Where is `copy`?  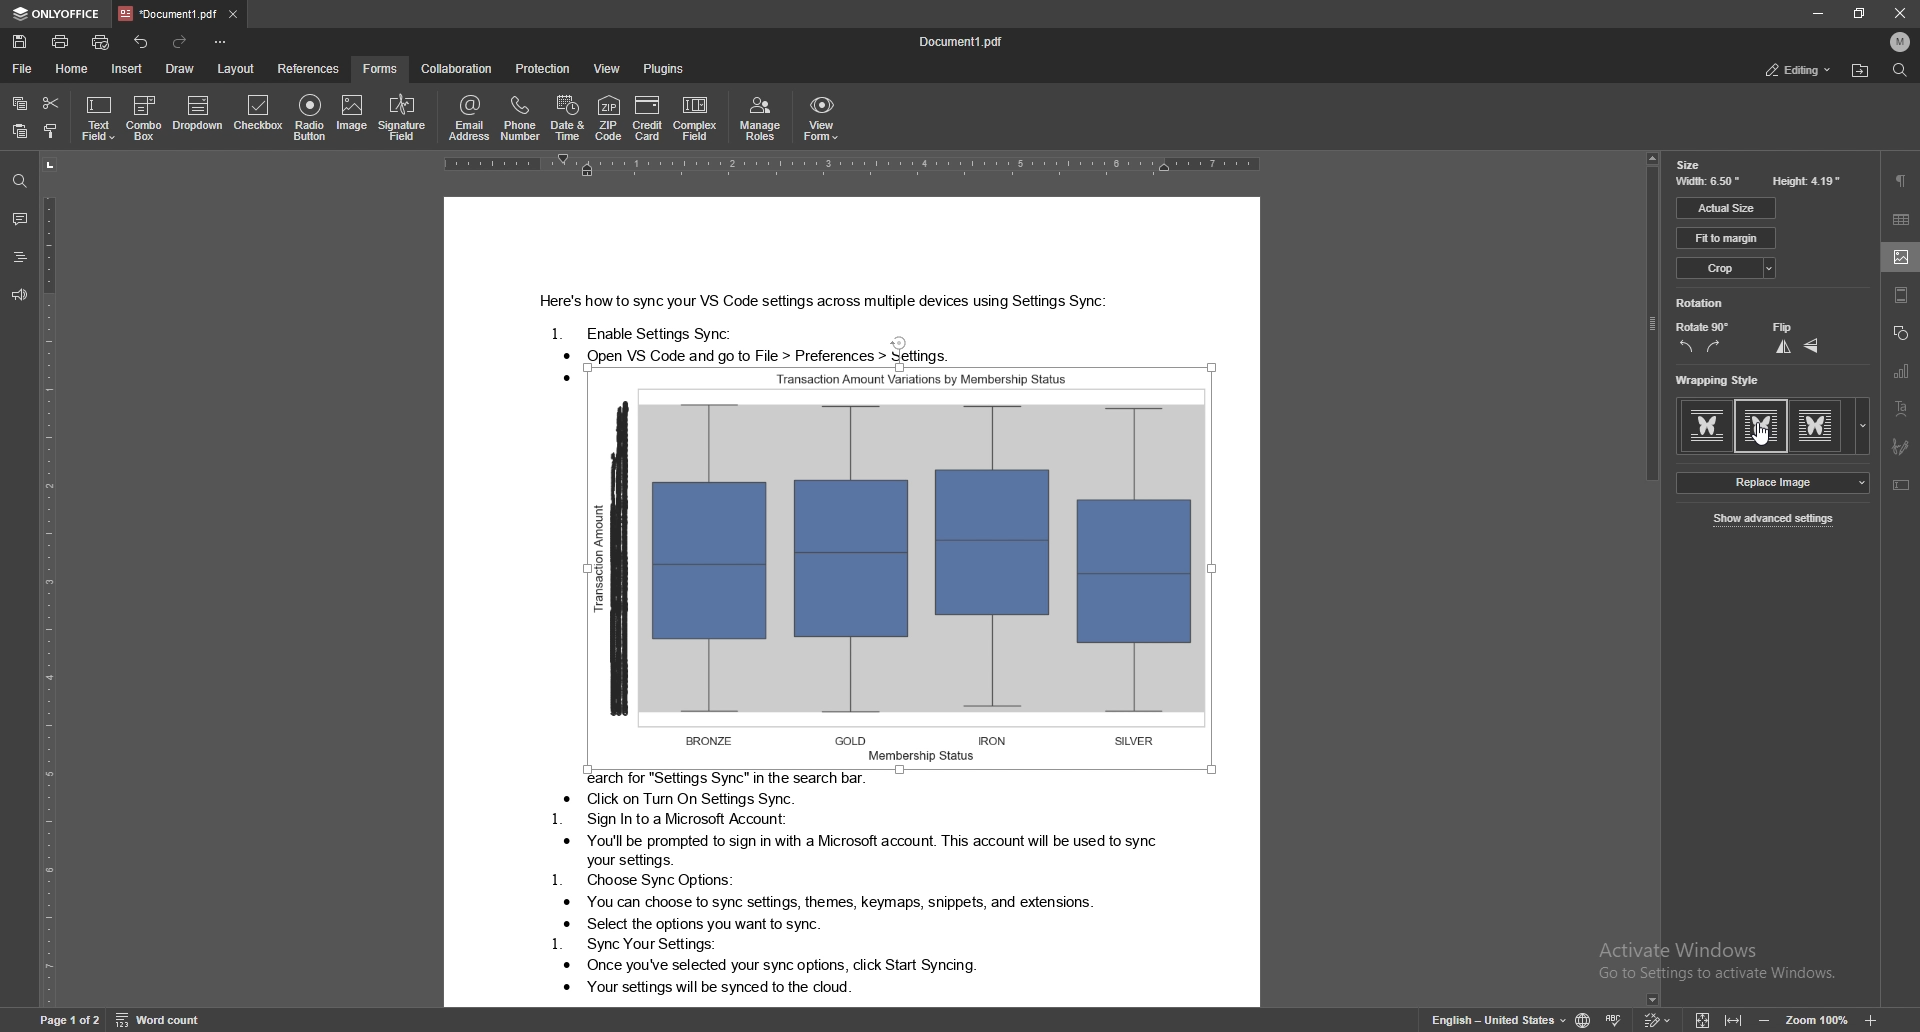 copy is located at coordinates (22, 103).